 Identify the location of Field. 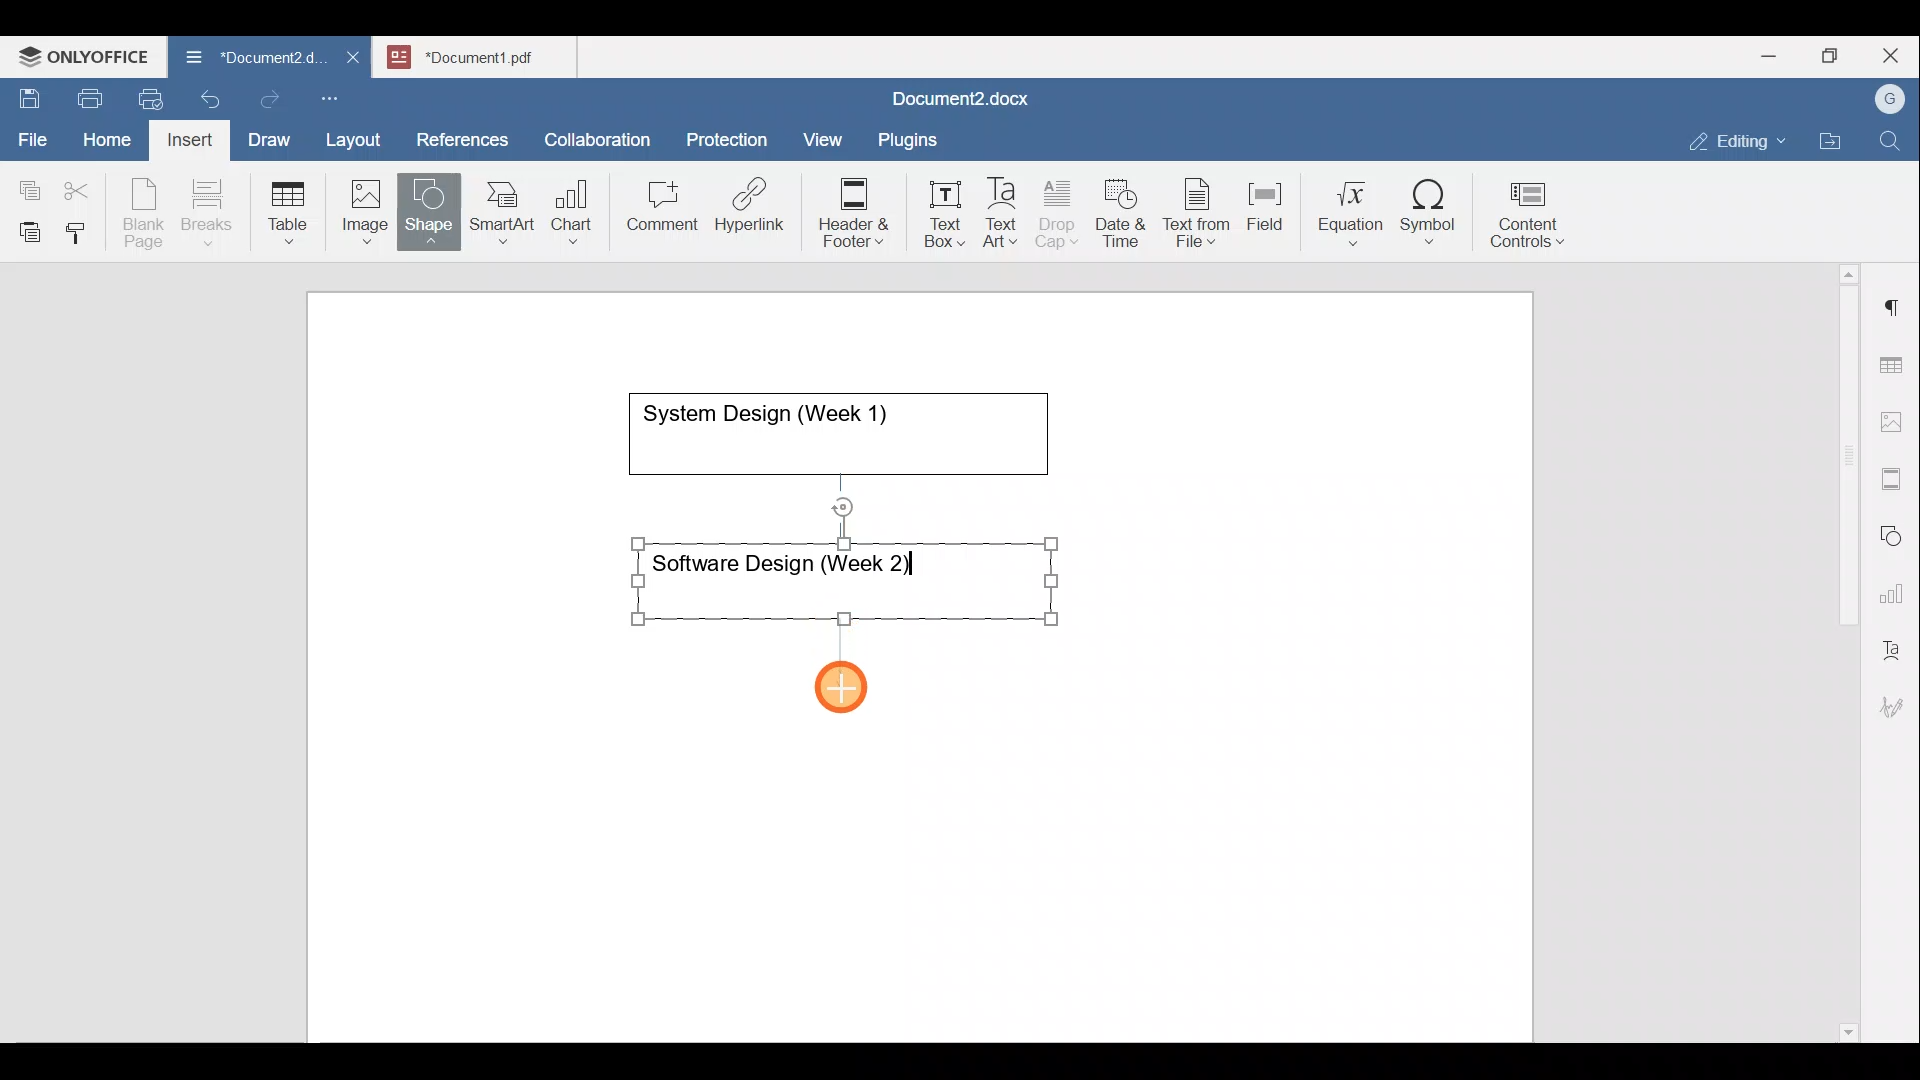
(1265, 203).